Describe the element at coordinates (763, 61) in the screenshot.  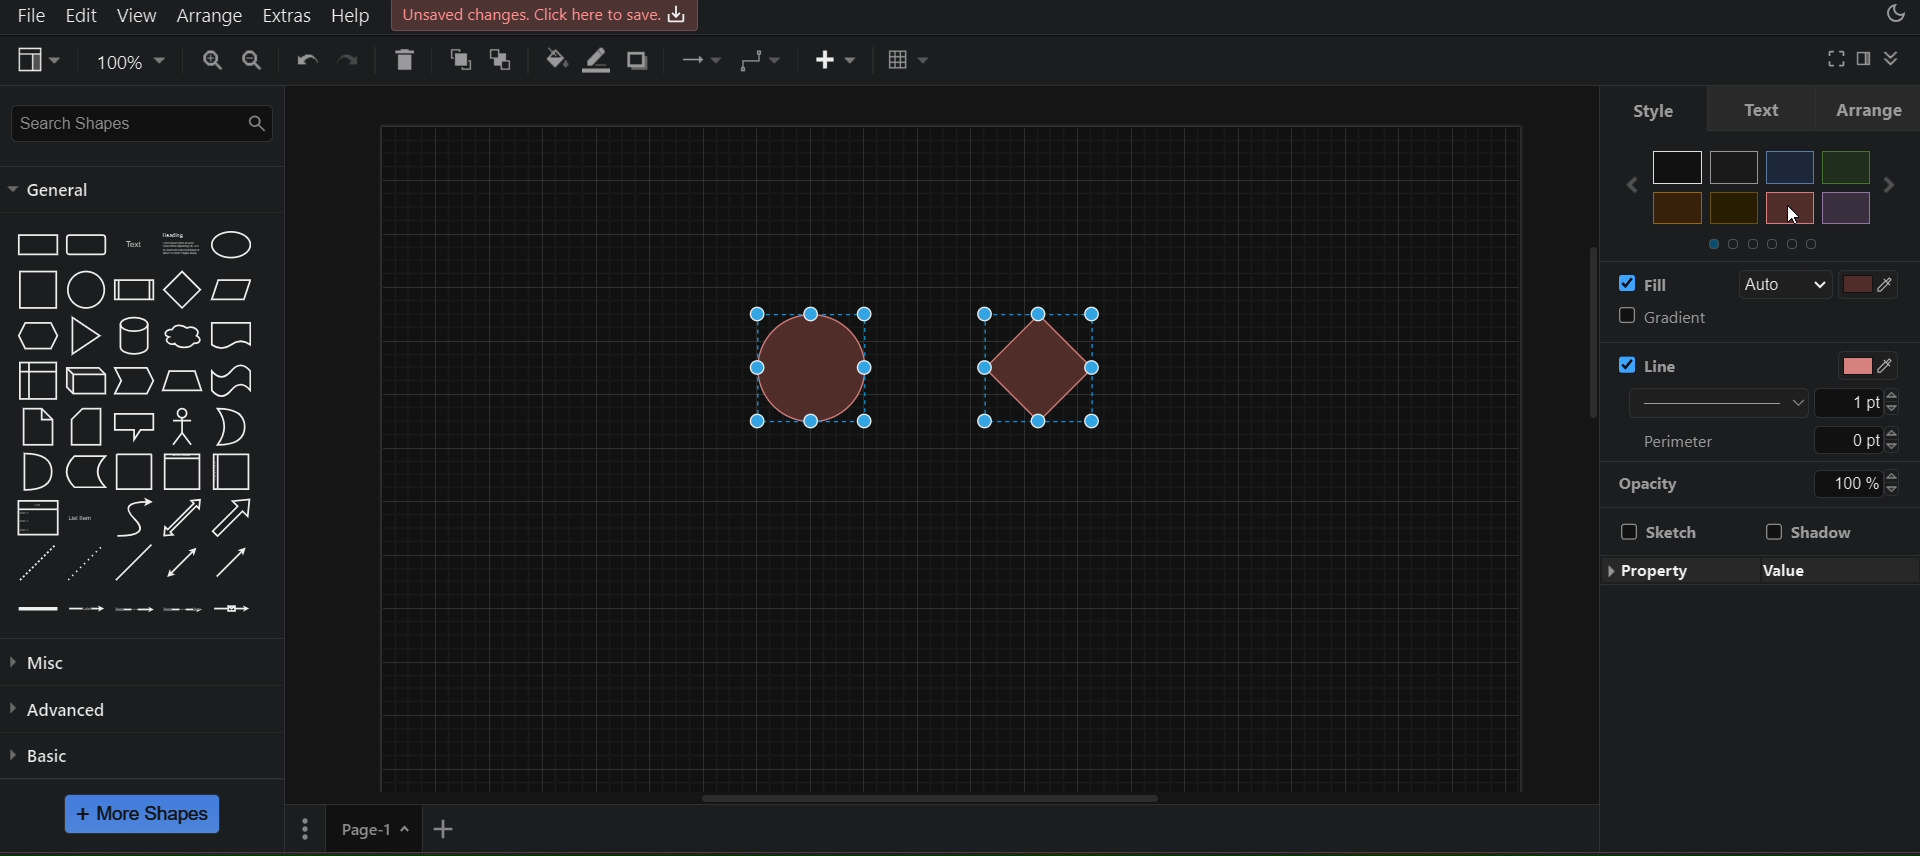
I see `connection` at that location.